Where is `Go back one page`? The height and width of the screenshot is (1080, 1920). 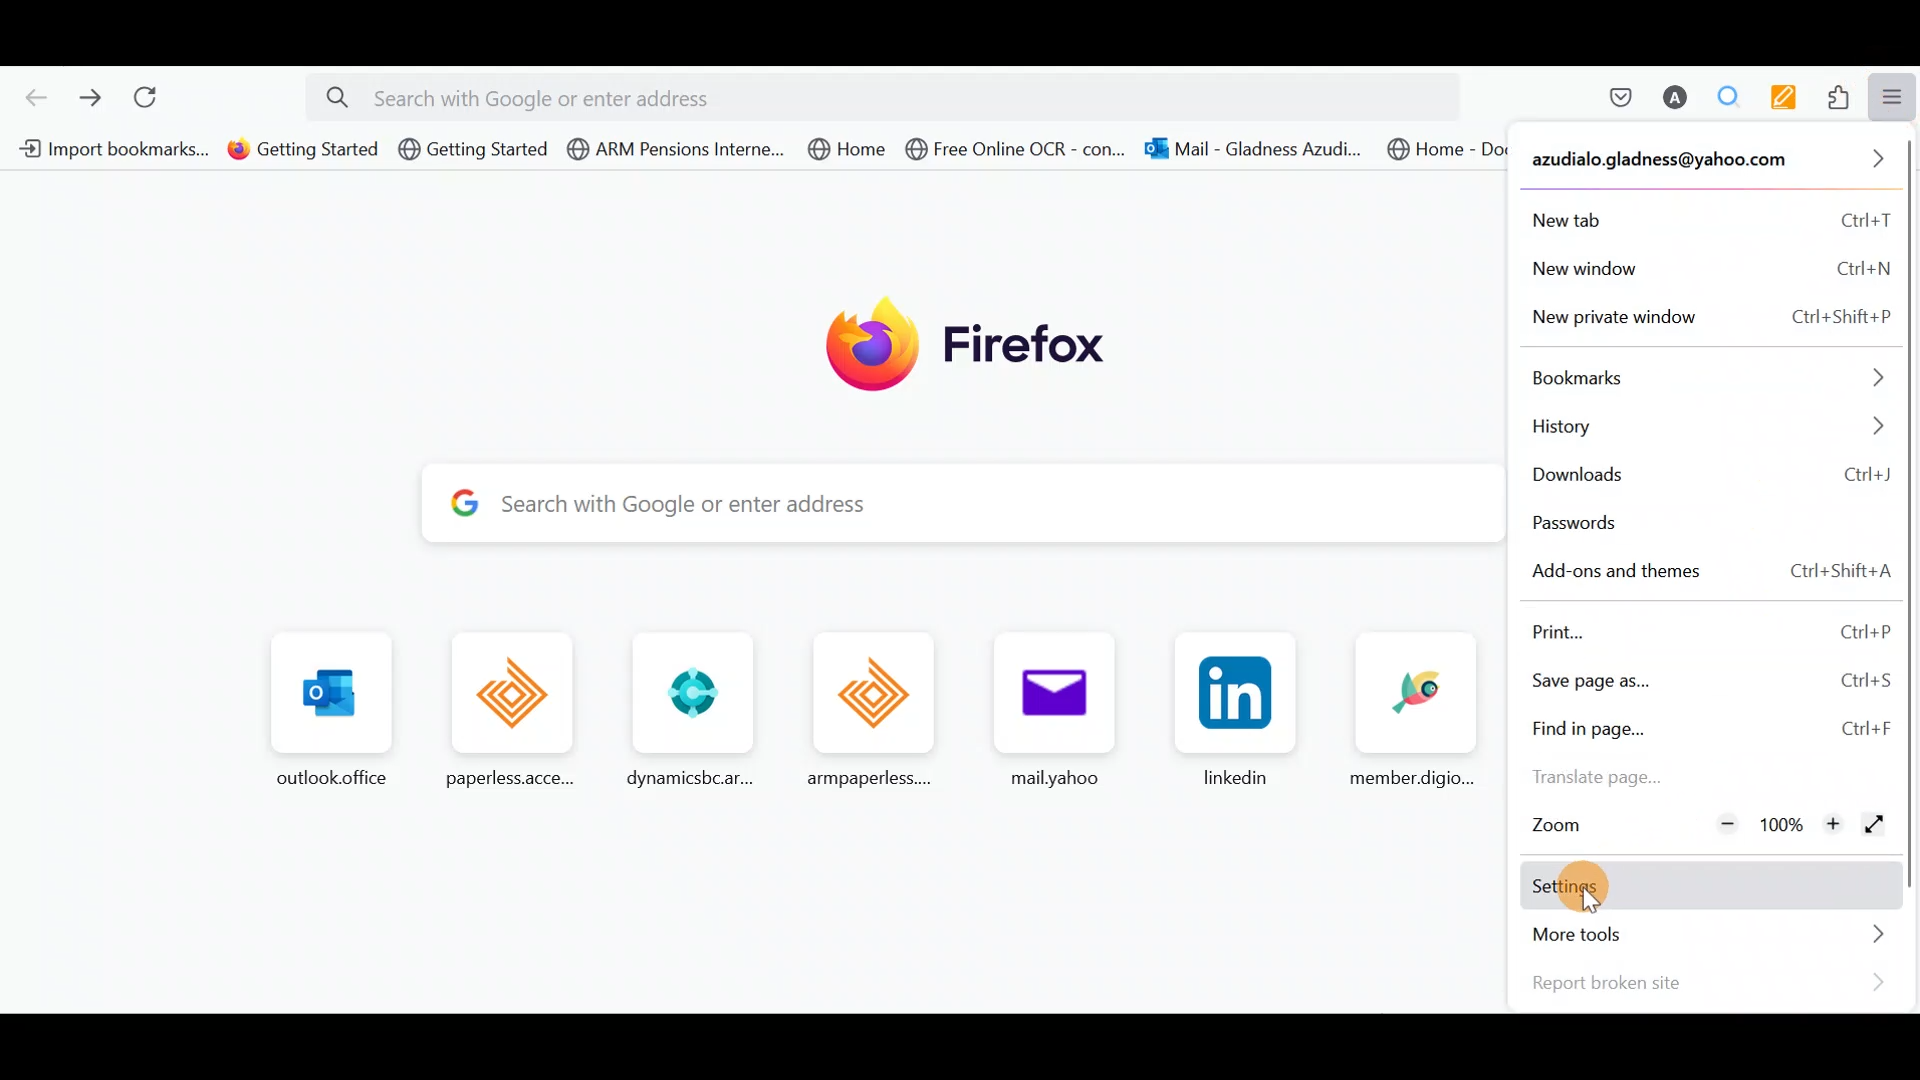
Go back one page is located at coordinates (31, 95).